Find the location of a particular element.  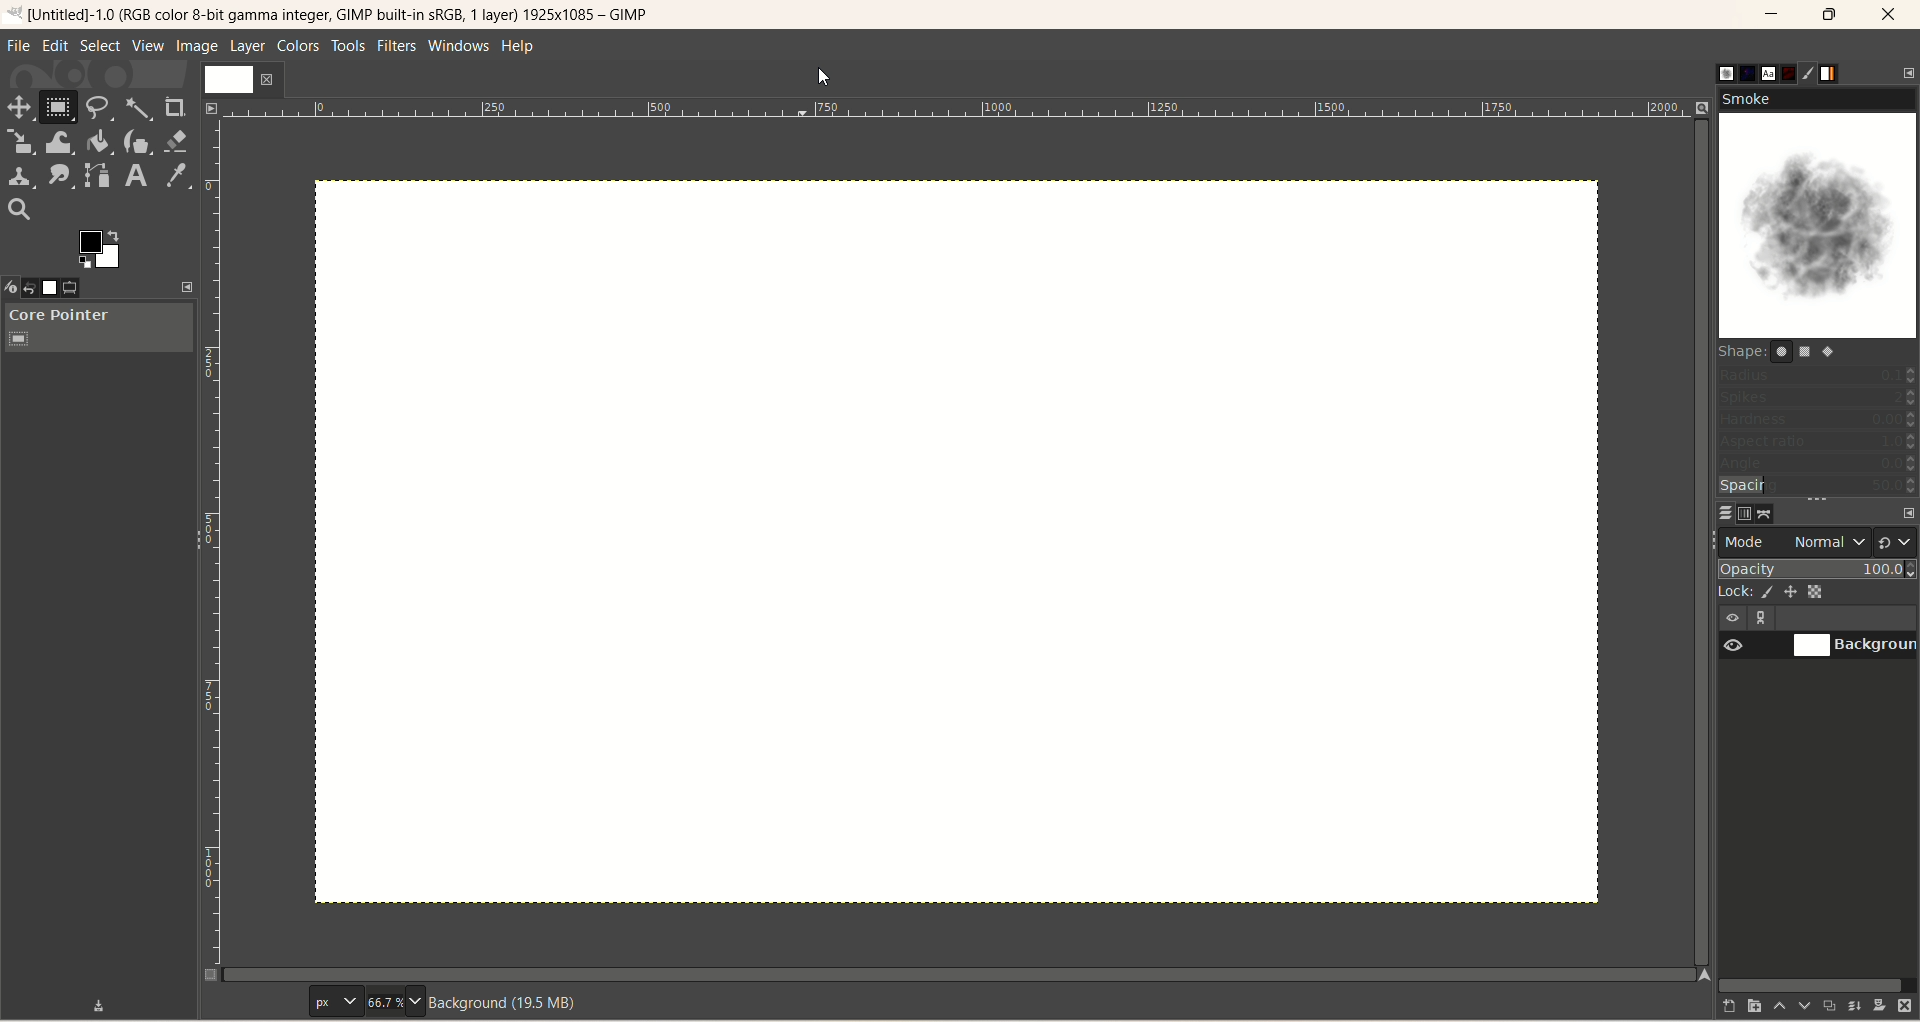

opacity is located at coordinates (1816, 566).